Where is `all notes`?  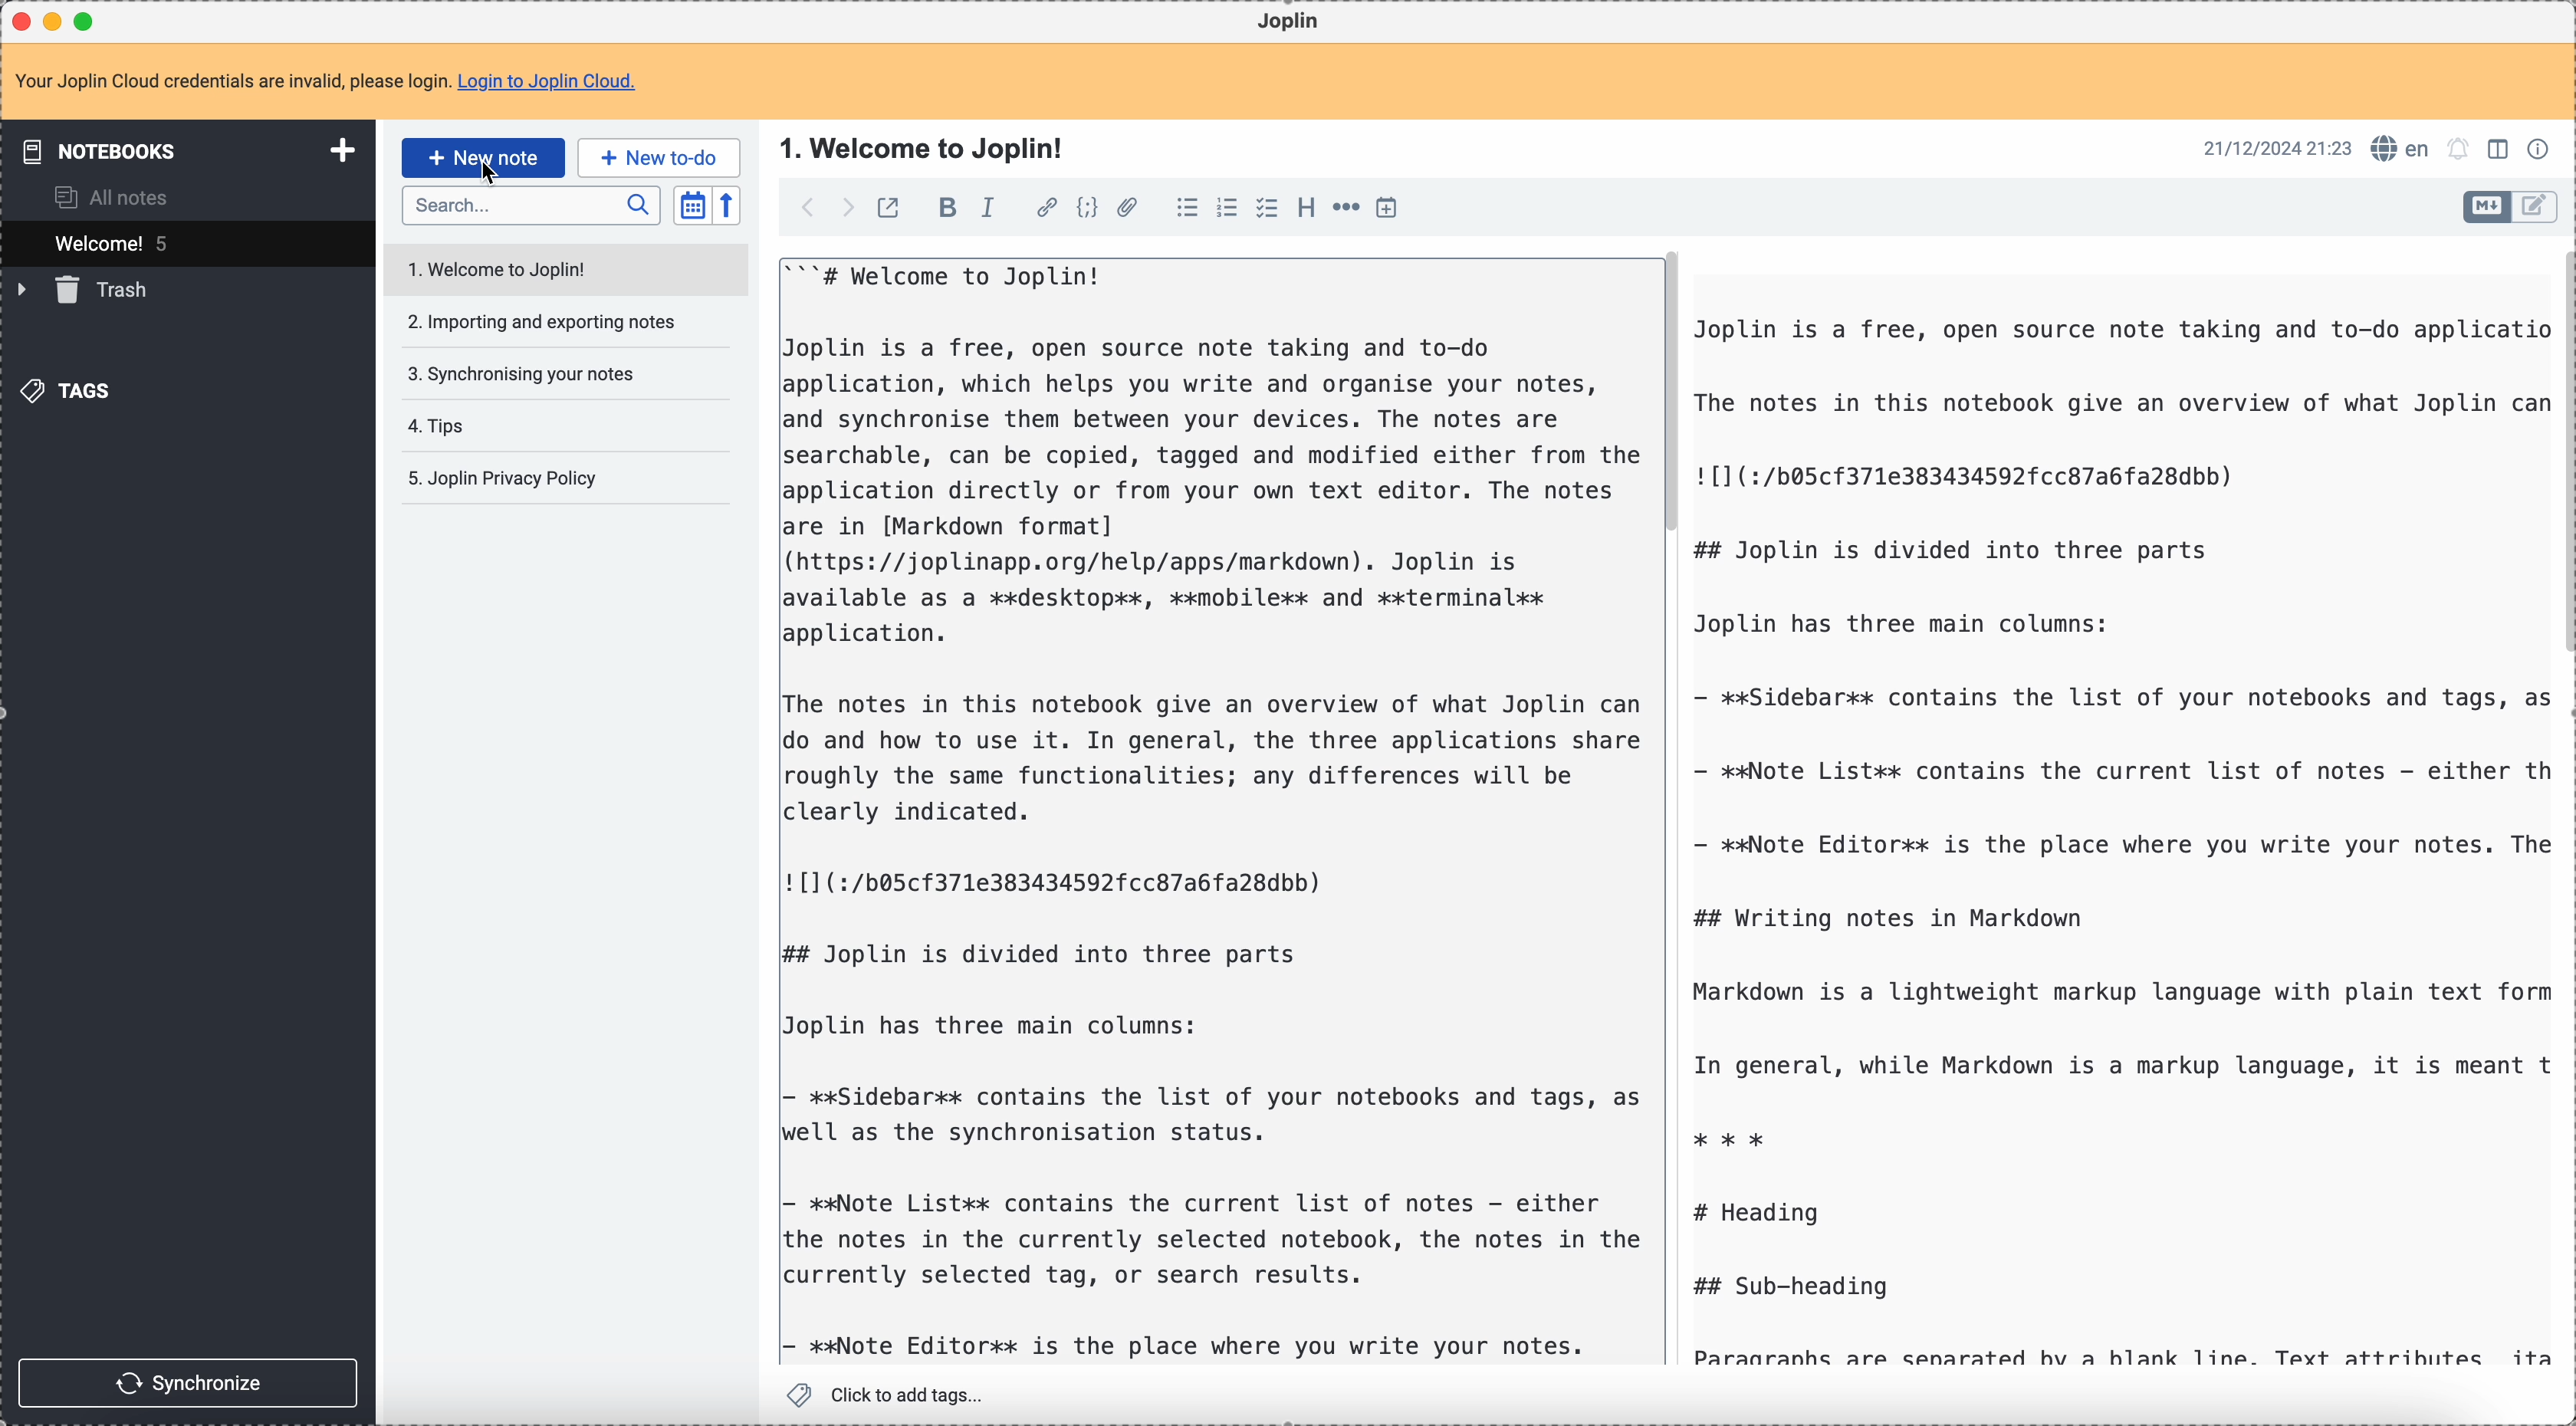 all notes is located at coordinates (115, 197).